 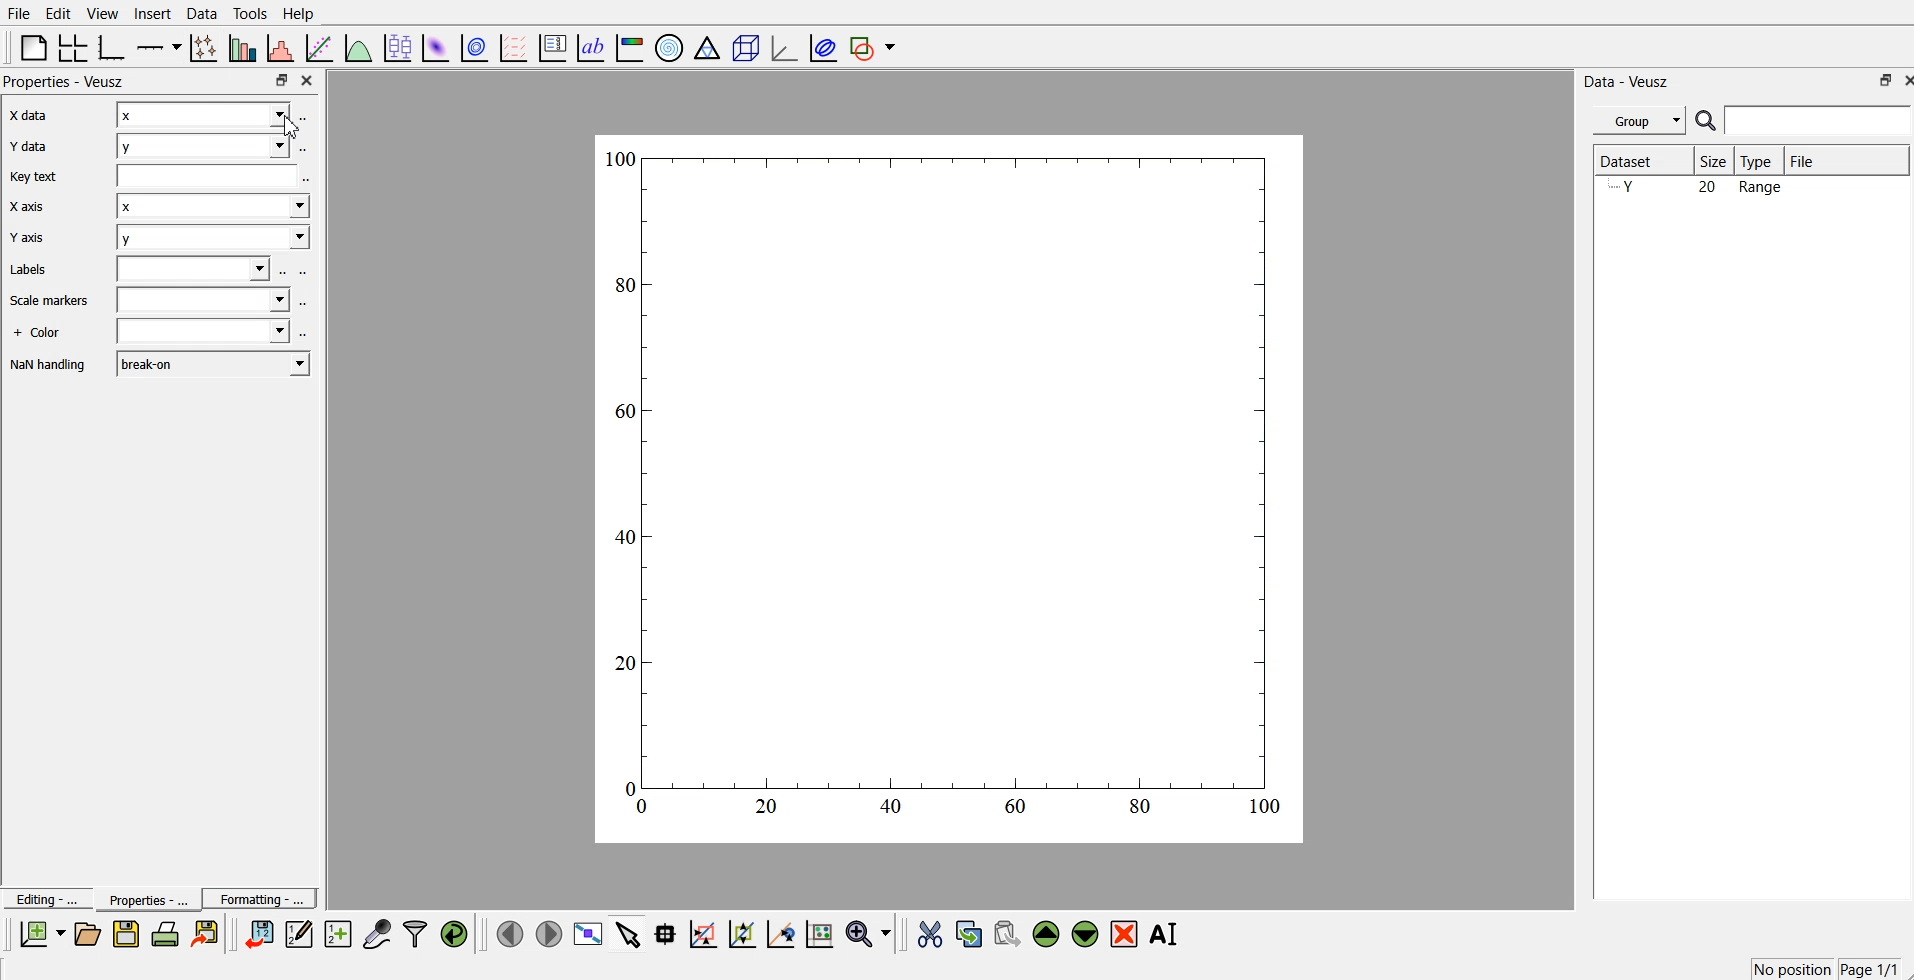 What do you see at coordinates (1824, 968) in the screenshot?
I see `No position page 1/1` at bounding box center [1824, 968].